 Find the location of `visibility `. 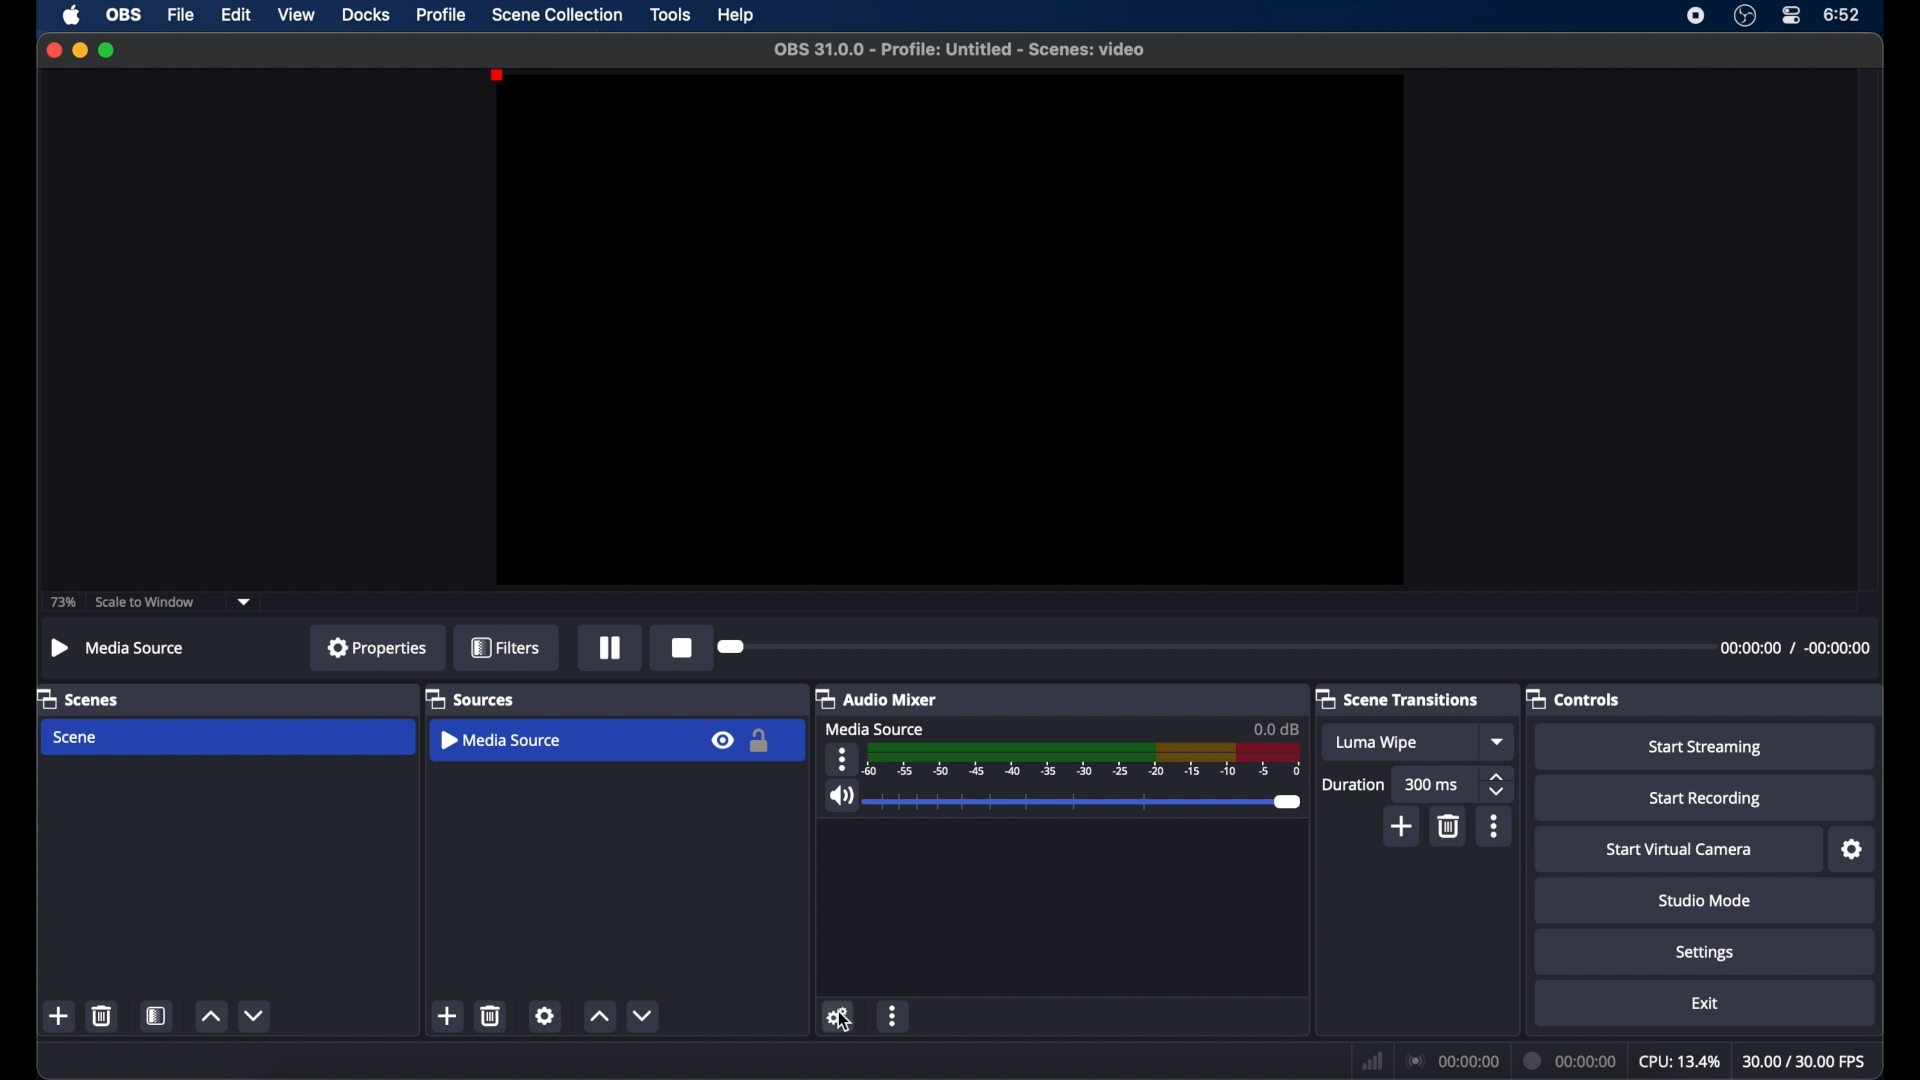

visibility  is located at coordinates (725, 741).